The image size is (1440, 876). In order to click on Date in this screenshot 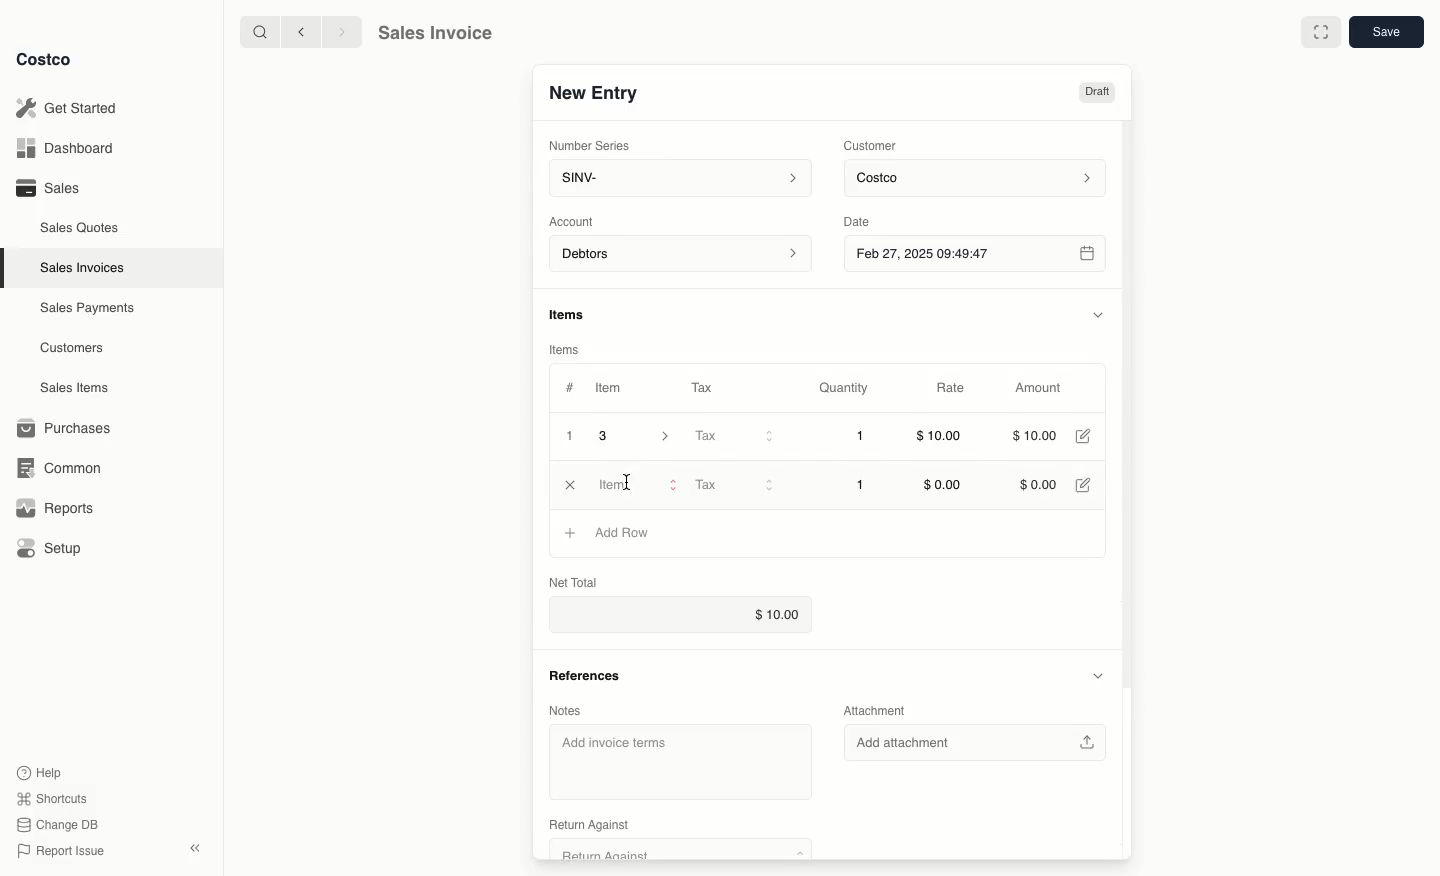, I will do `click(873, 219)`.